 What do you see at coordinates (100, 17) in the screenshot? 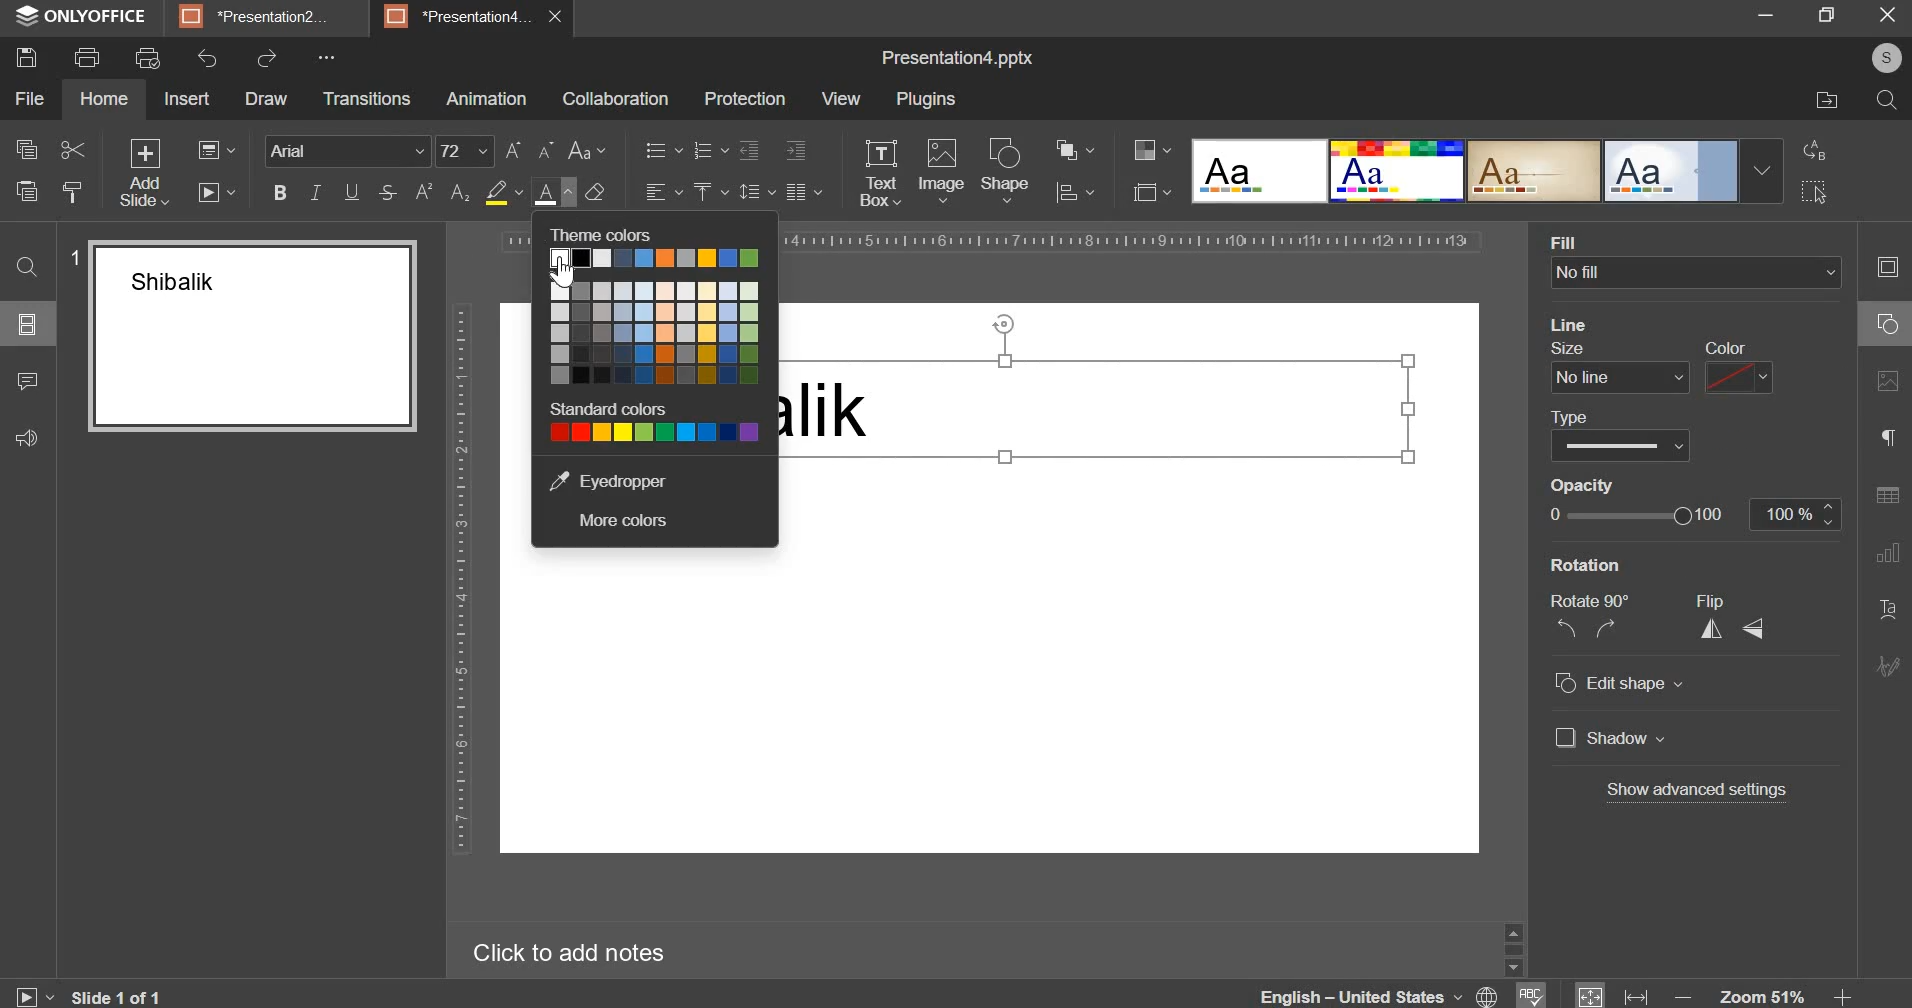
I see `ONLYOFFICE` at bounding box center [100, 17].